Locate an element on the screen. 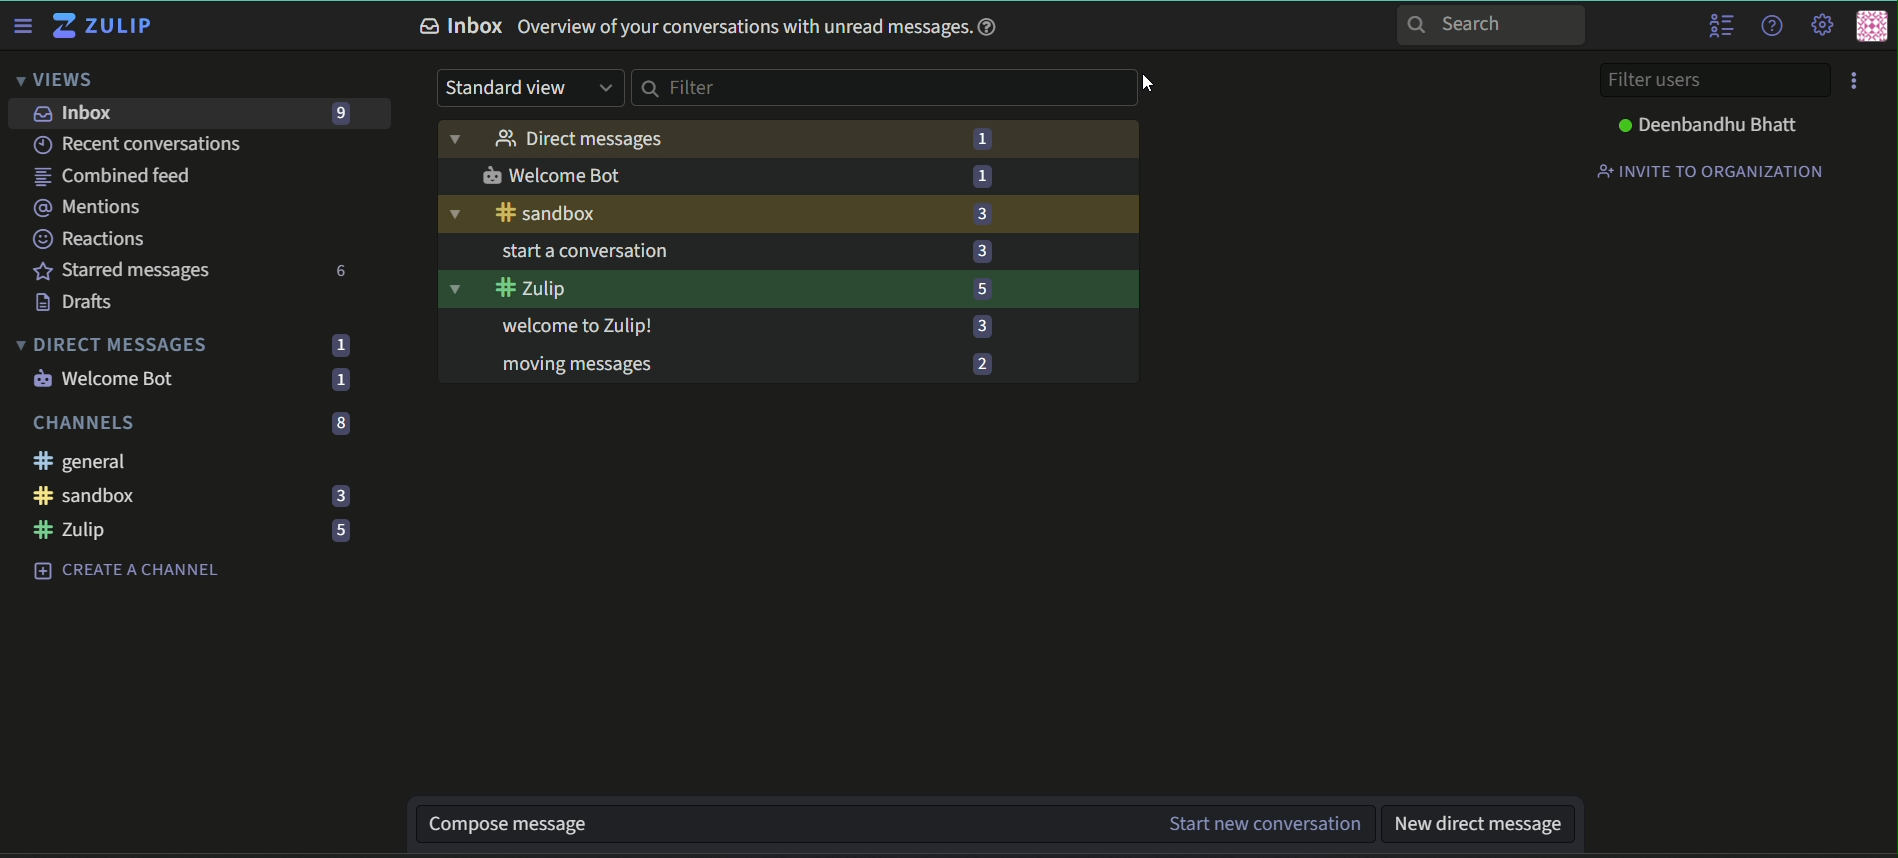 The height and width of the screenshot is (858, 1898). Zulip is located at coordinates (104, 25).